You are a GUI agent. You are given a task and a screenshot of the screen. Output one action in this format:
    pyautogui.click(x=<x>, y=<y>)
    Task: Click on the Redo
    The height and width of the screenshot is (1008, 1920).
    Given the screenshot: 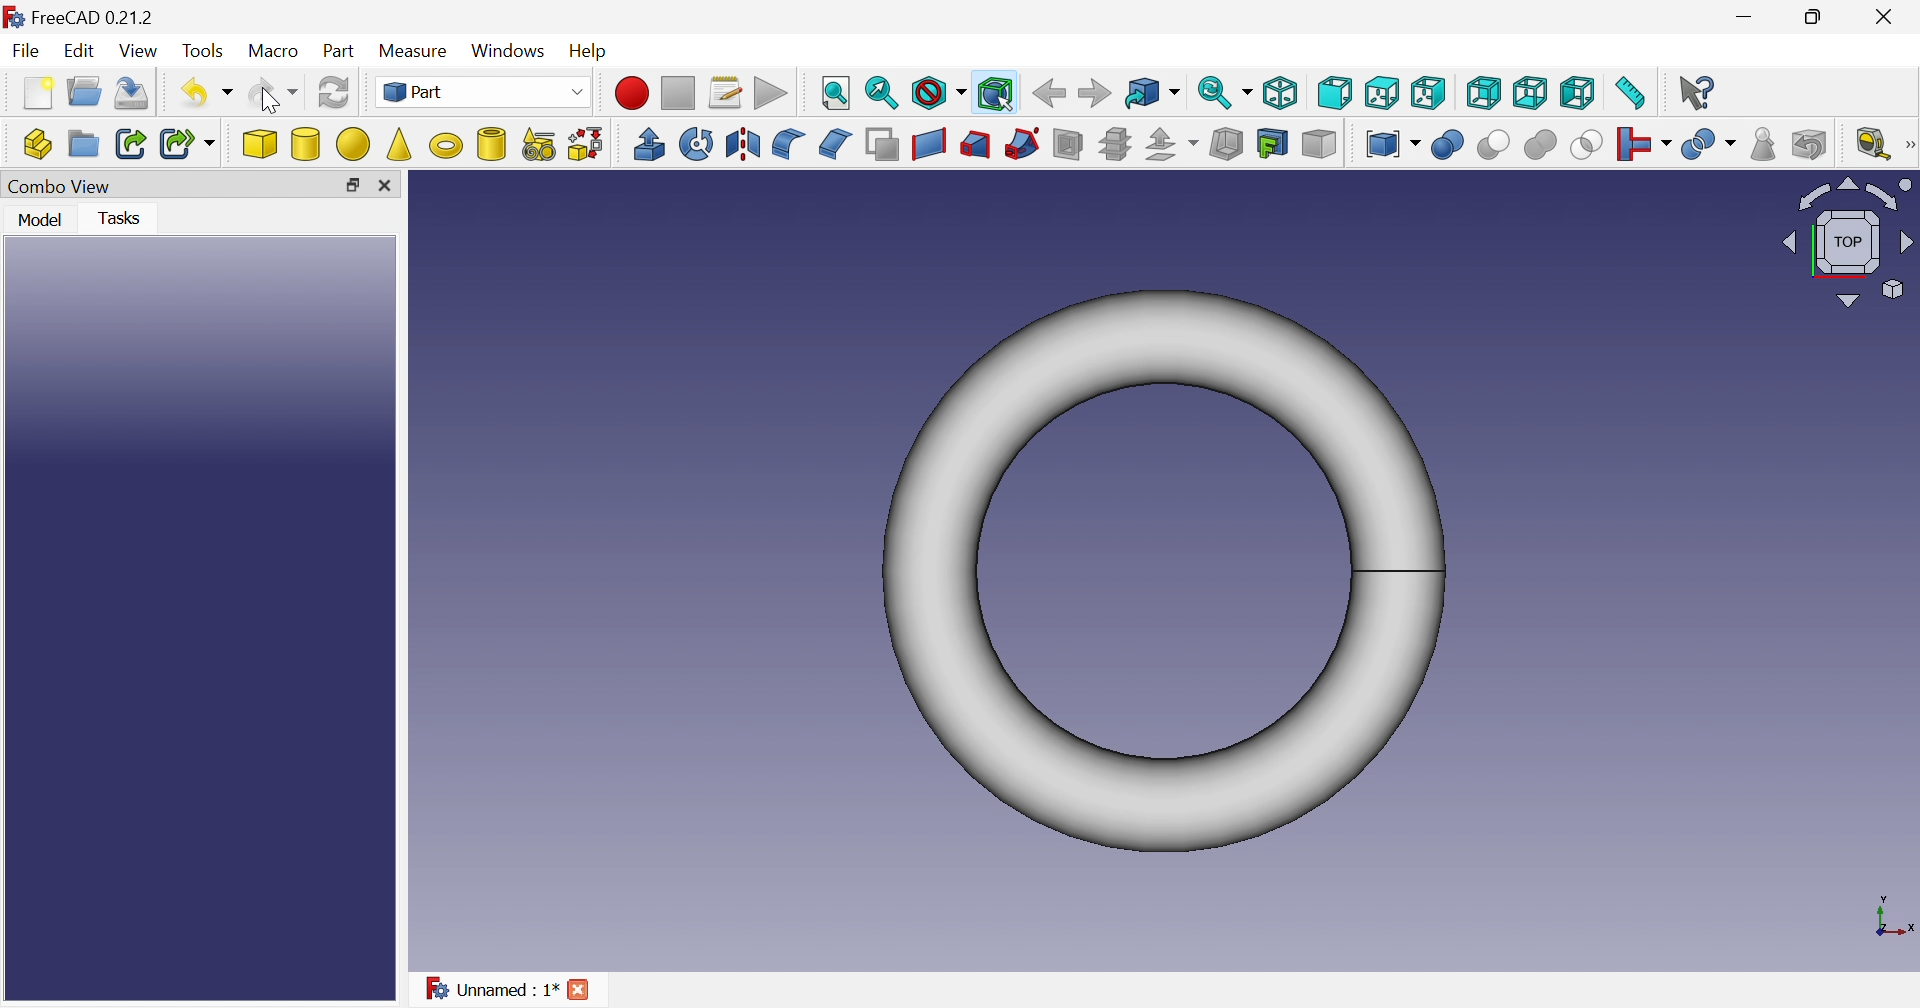 What is the action you would take?
    pyautogui.click(x=272, y=92)
    